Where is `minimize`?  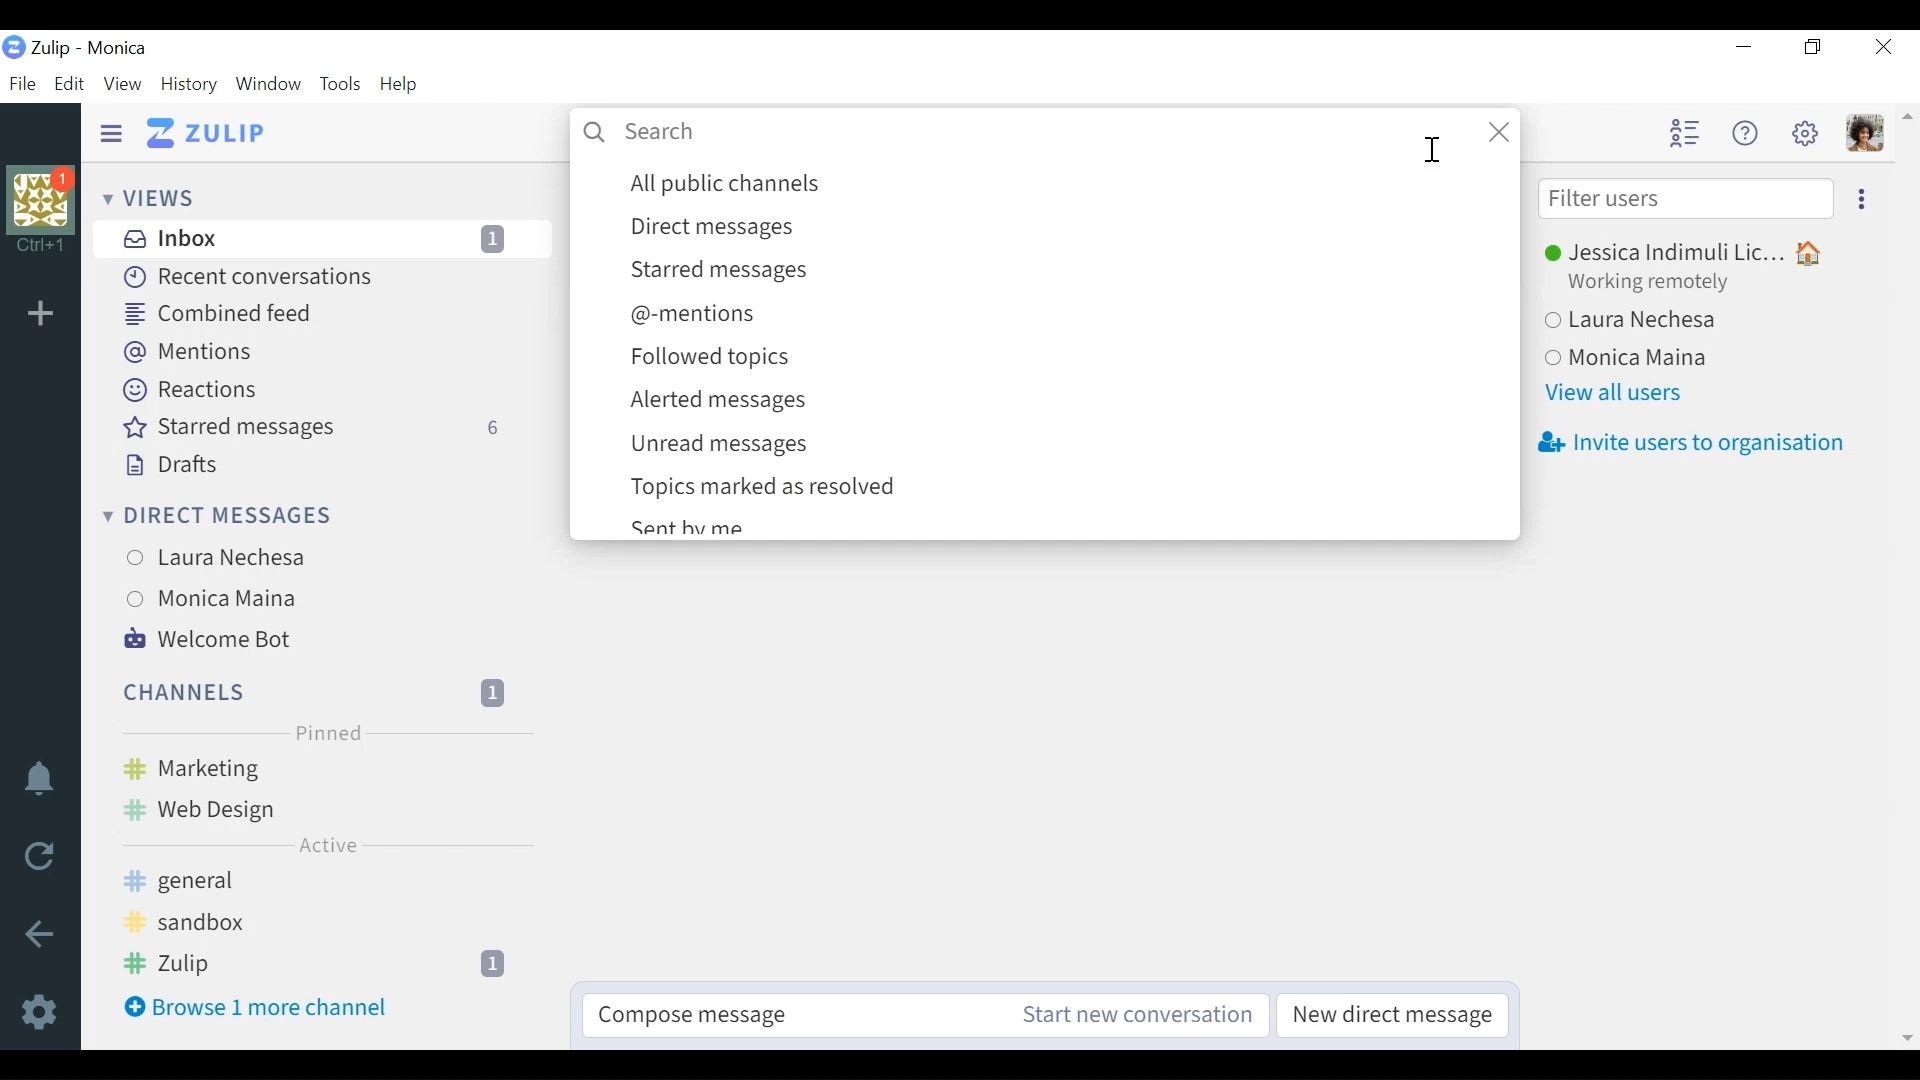
minimize is located at coordinates (1741, 46).